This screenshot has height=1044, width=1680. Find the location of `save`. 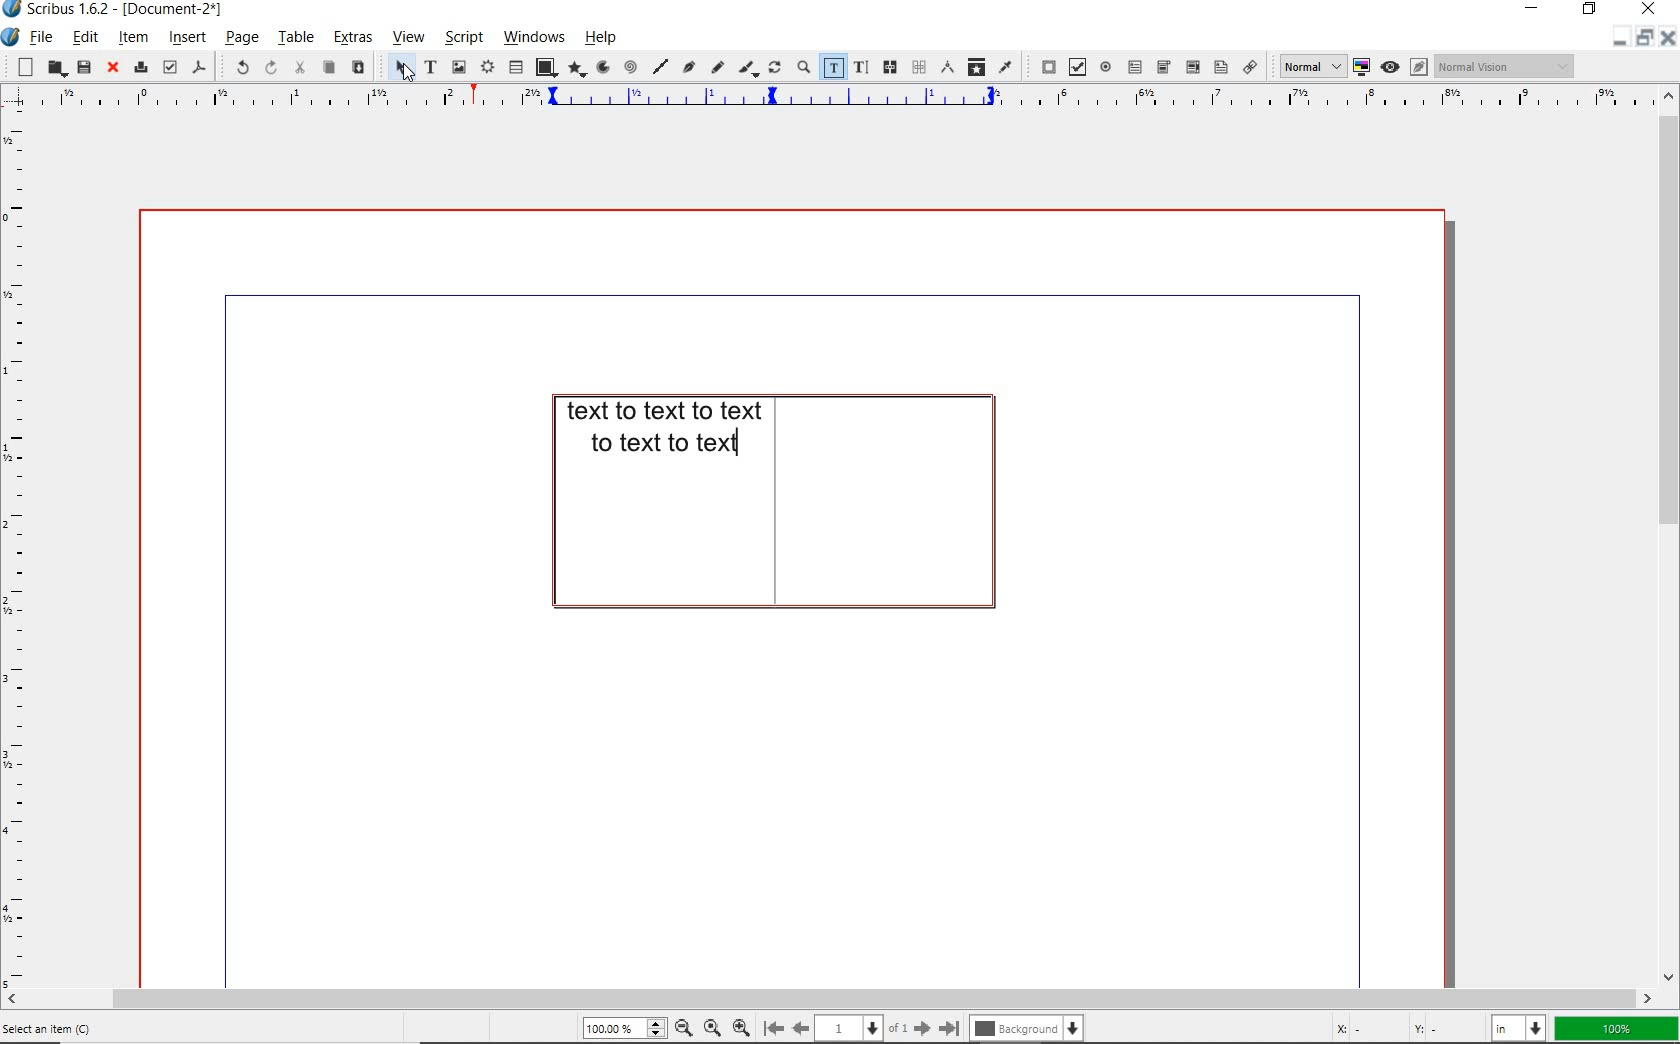

save is located at coordinates (82, 69).